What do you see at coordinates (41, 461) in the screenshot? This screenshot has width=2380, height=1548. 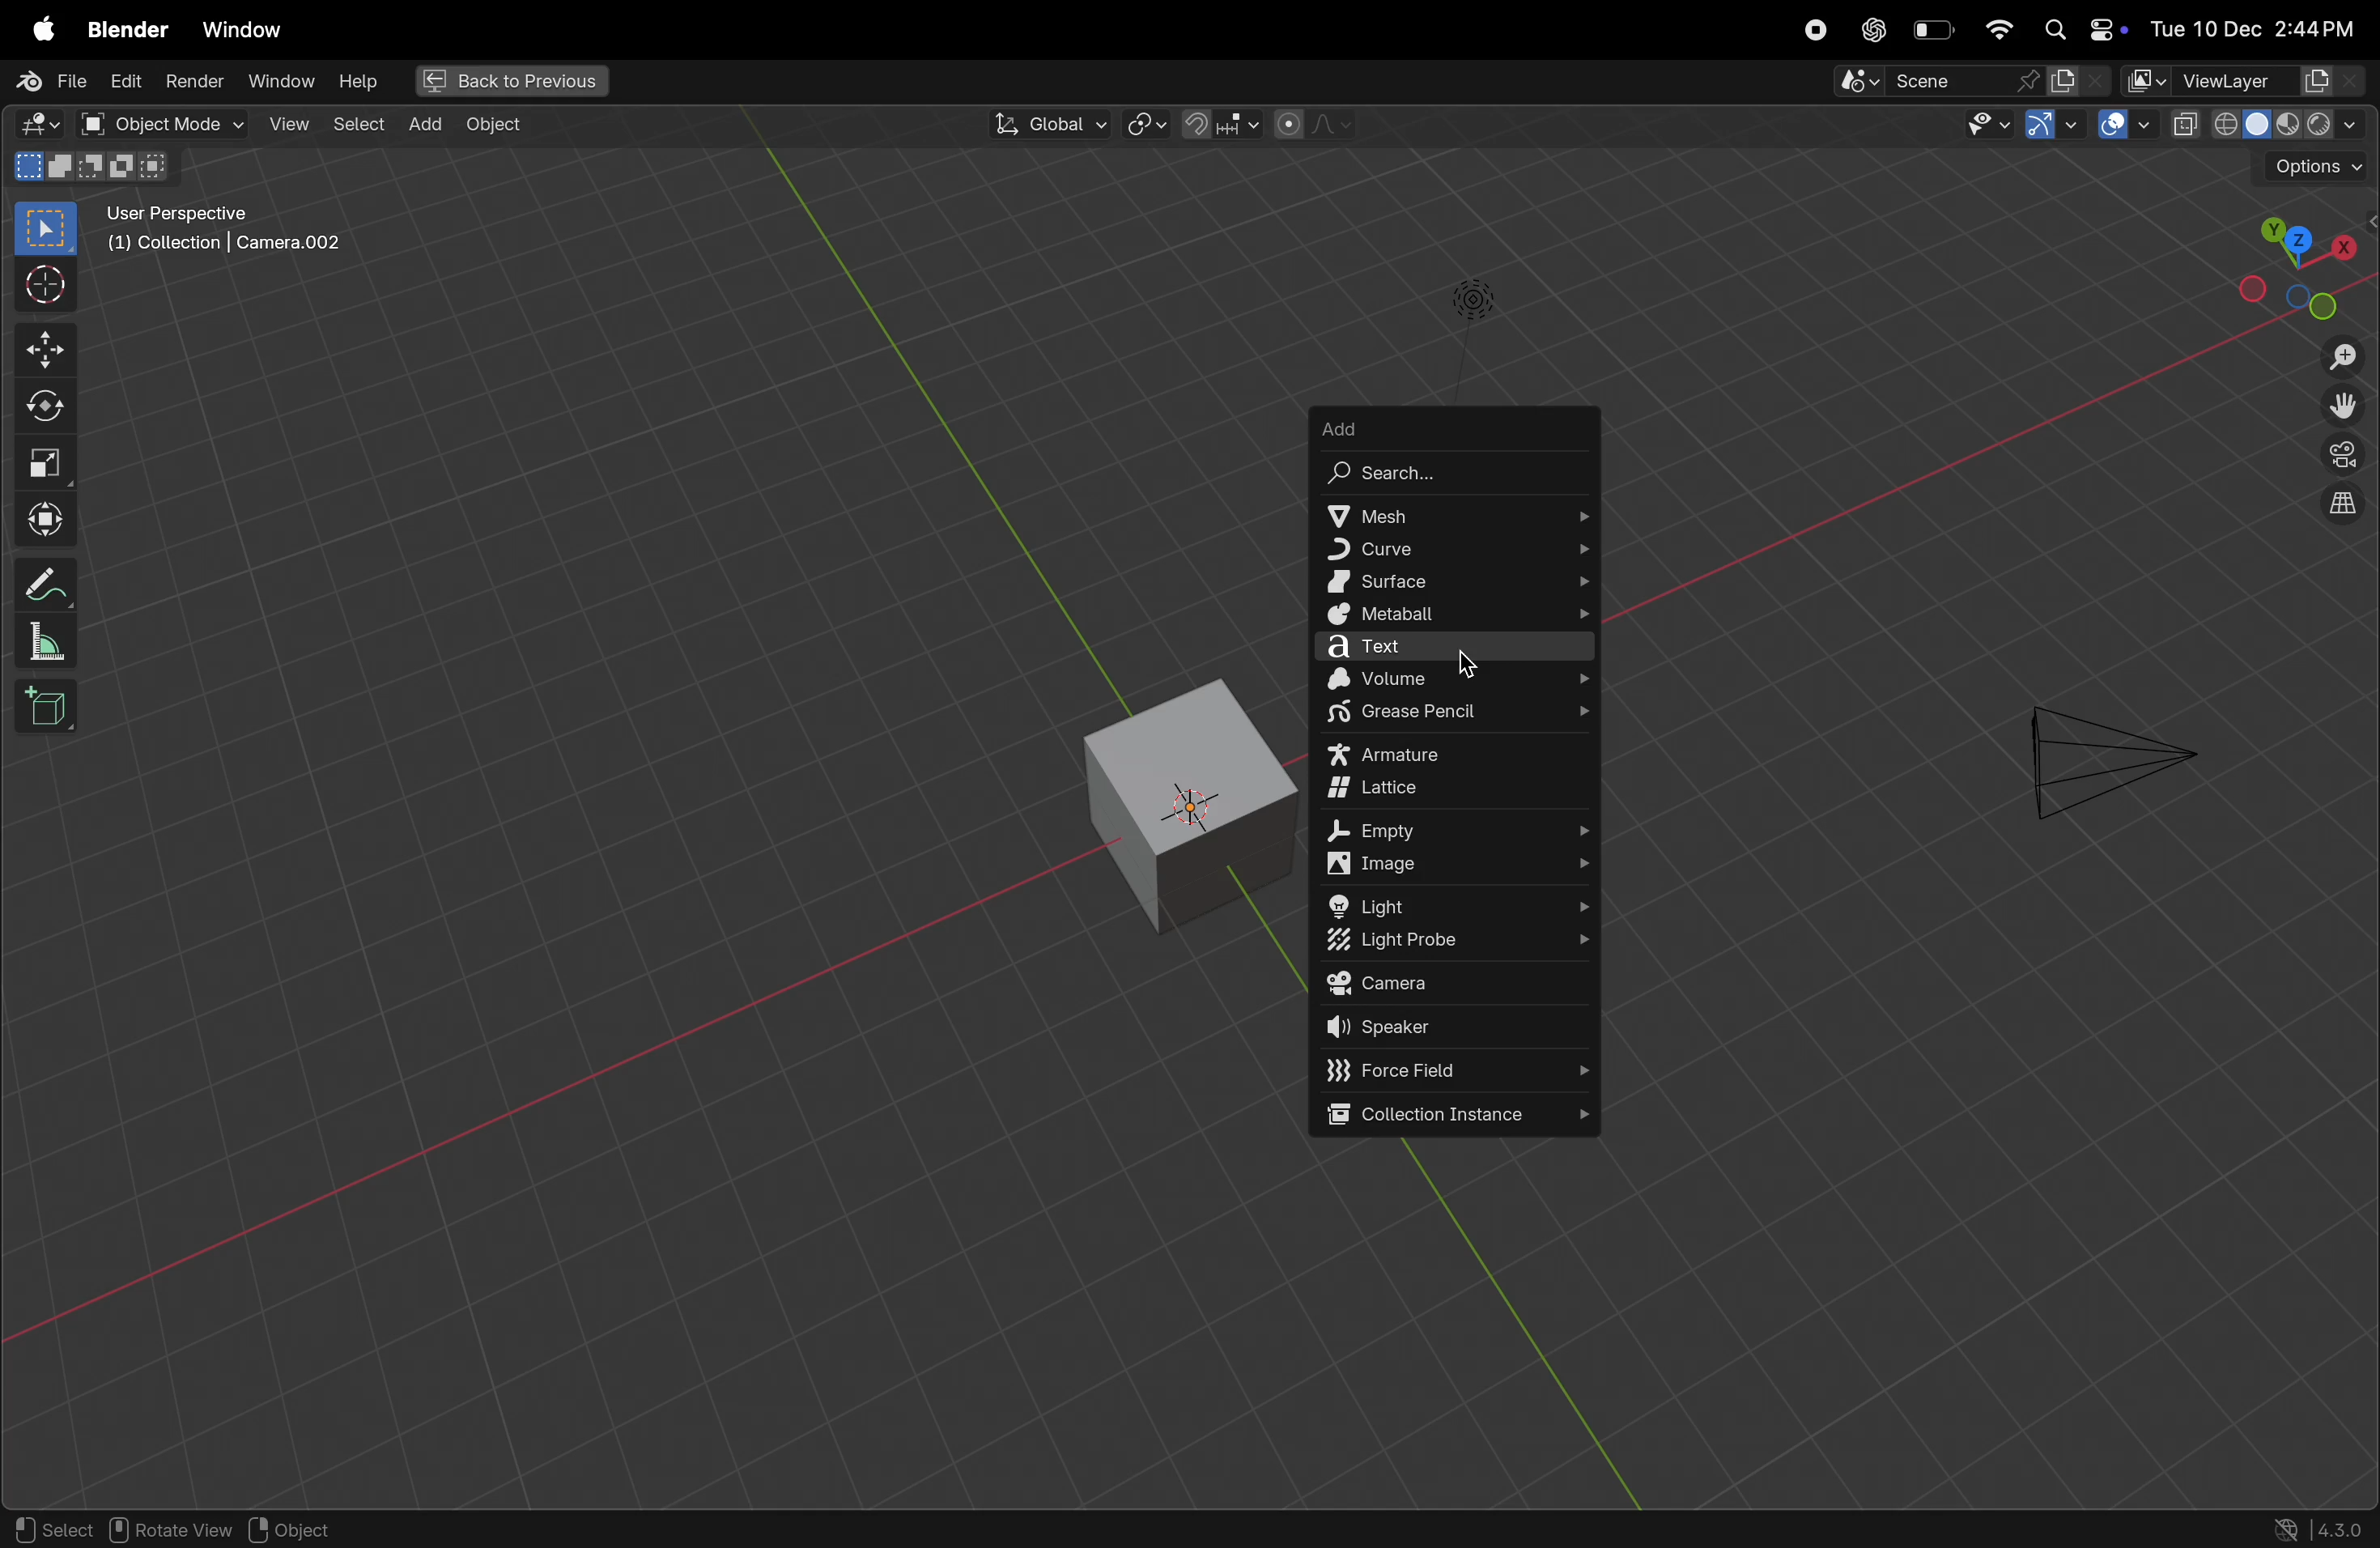 I see `scale` at bounding box center [41, 461].